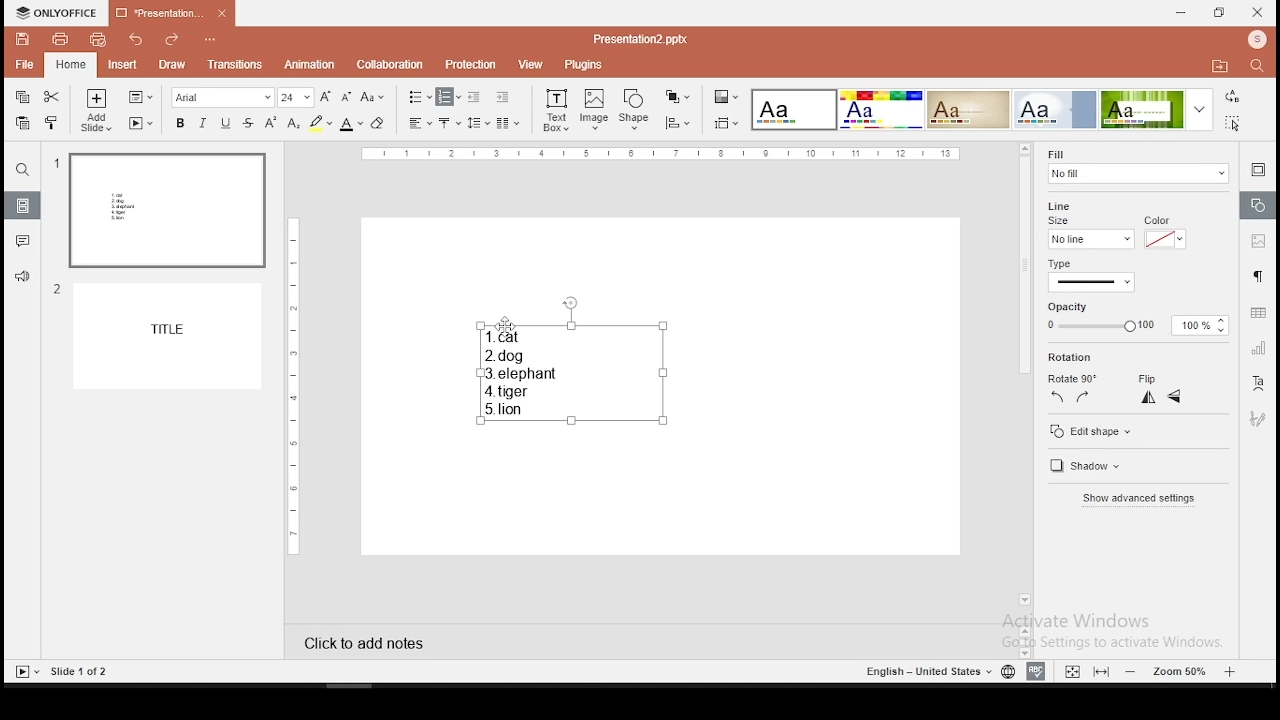 The width and height of the screenshot is (1280, 720). I want to click on quick print, so click(97, 39).